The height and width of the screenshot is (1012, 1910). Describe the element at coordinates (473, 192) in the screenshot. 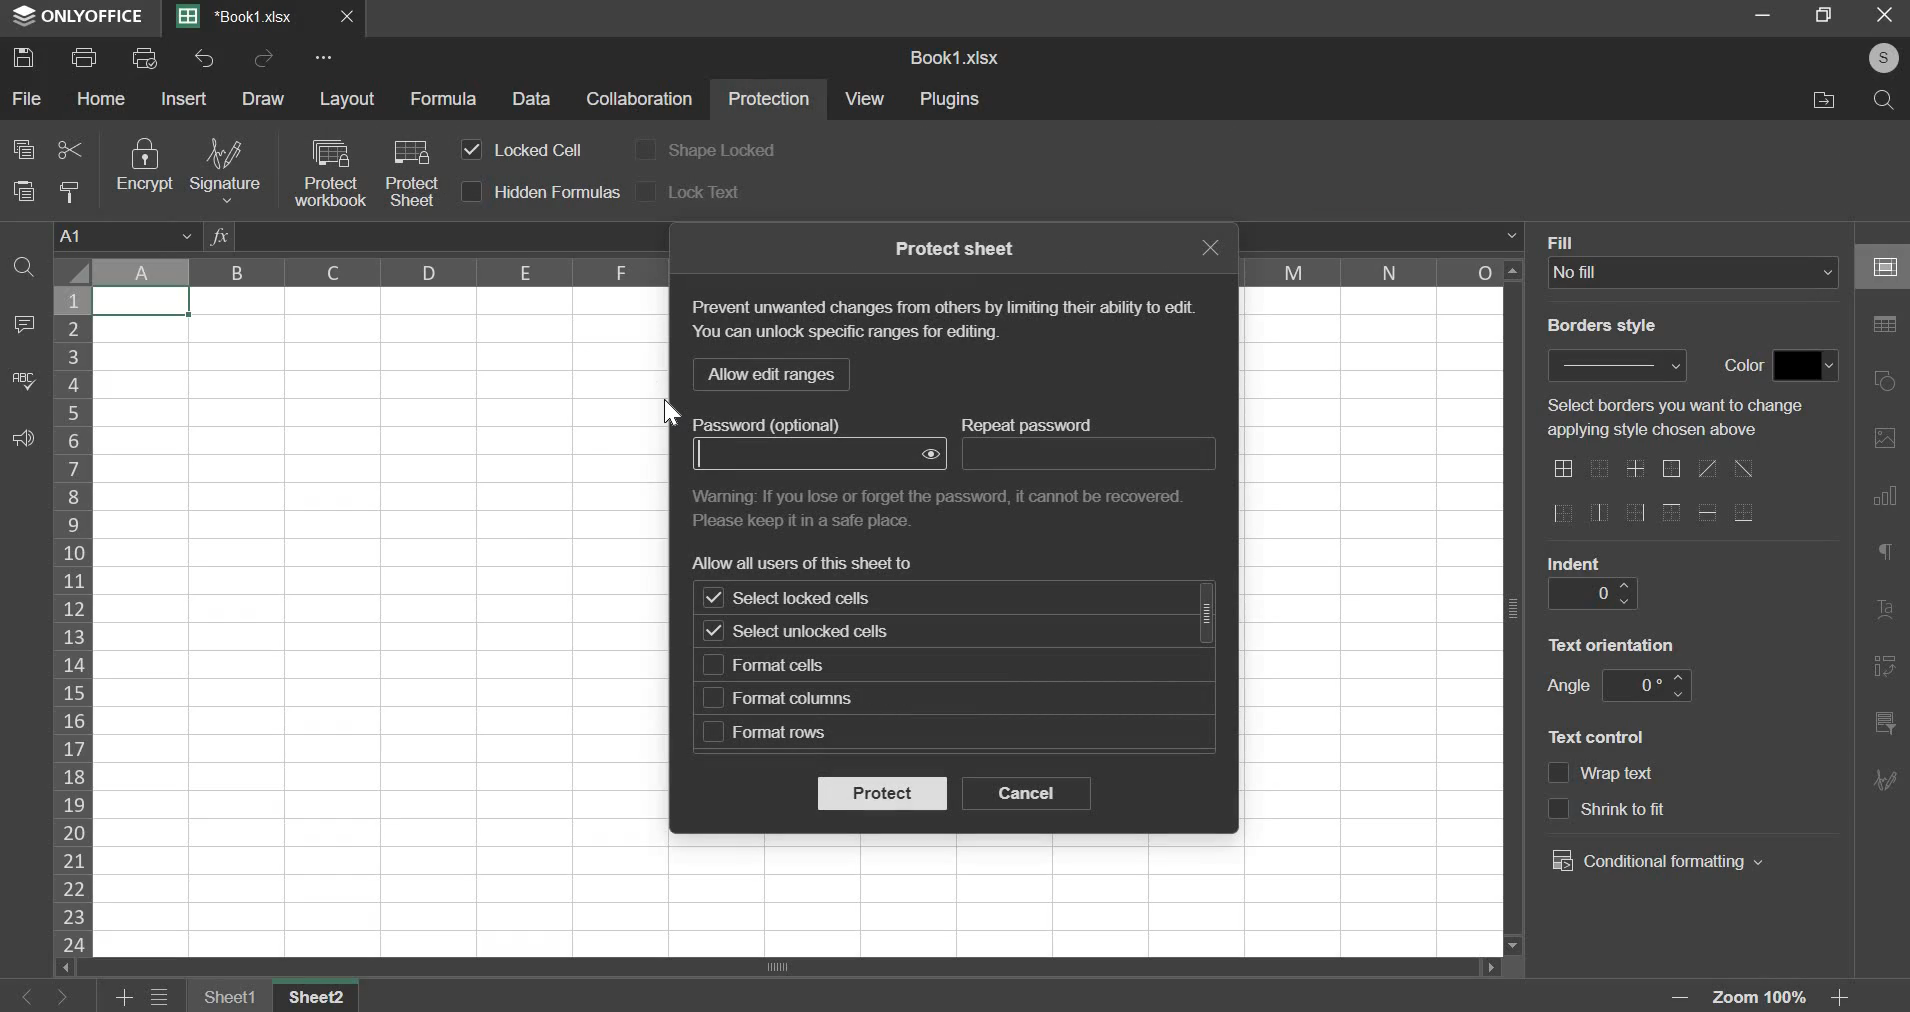

I see `checkbox` at that location.